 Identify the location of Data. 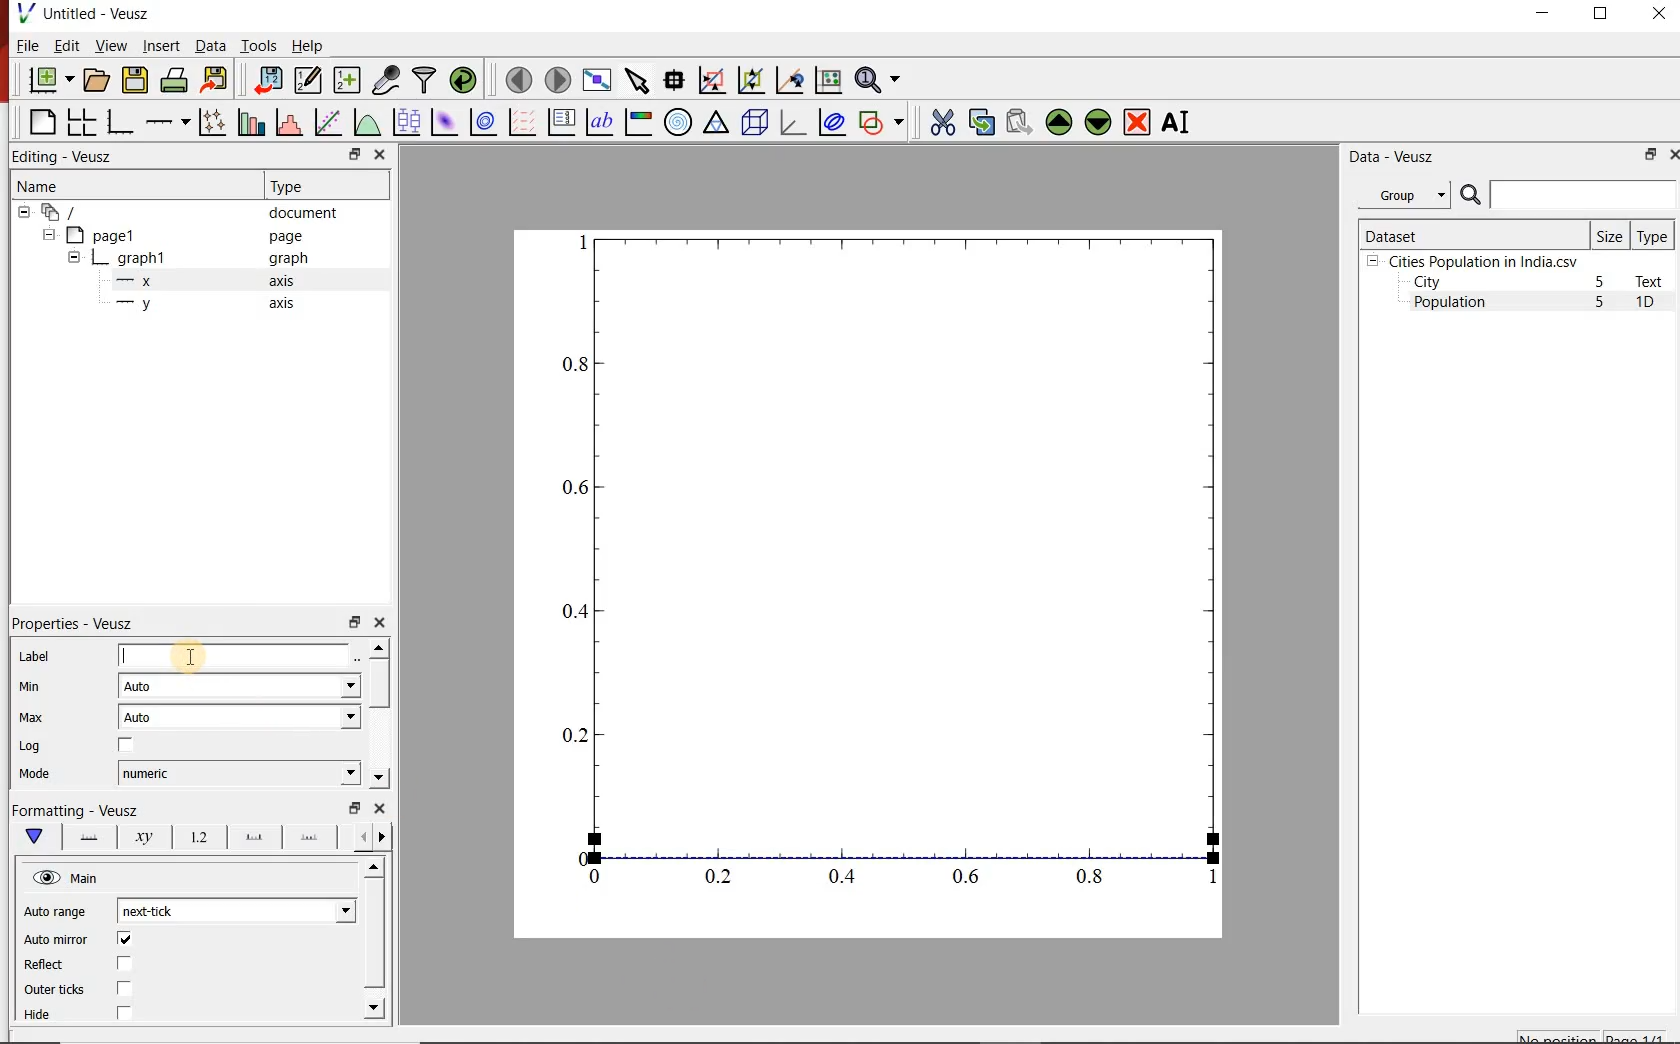
(210, 47).